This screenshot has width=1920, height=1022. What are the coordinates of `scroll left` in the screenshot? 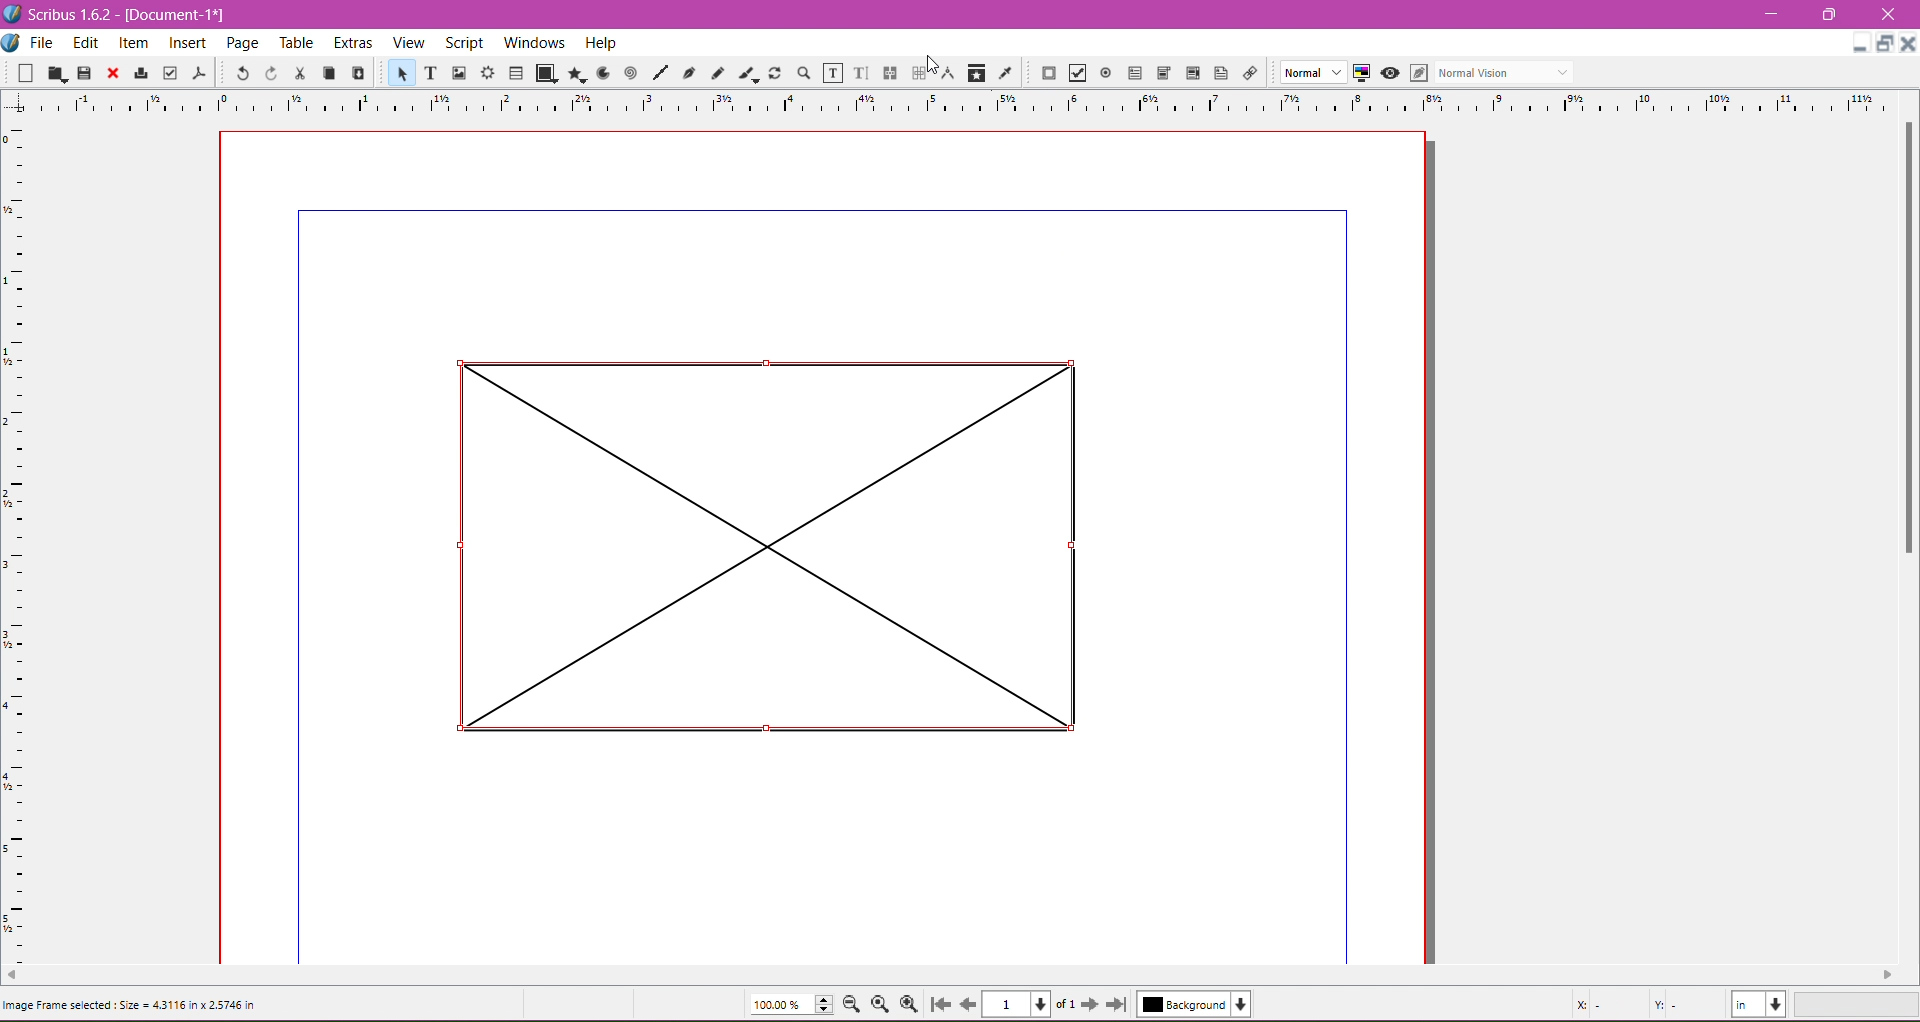 It's located at (12, 977).